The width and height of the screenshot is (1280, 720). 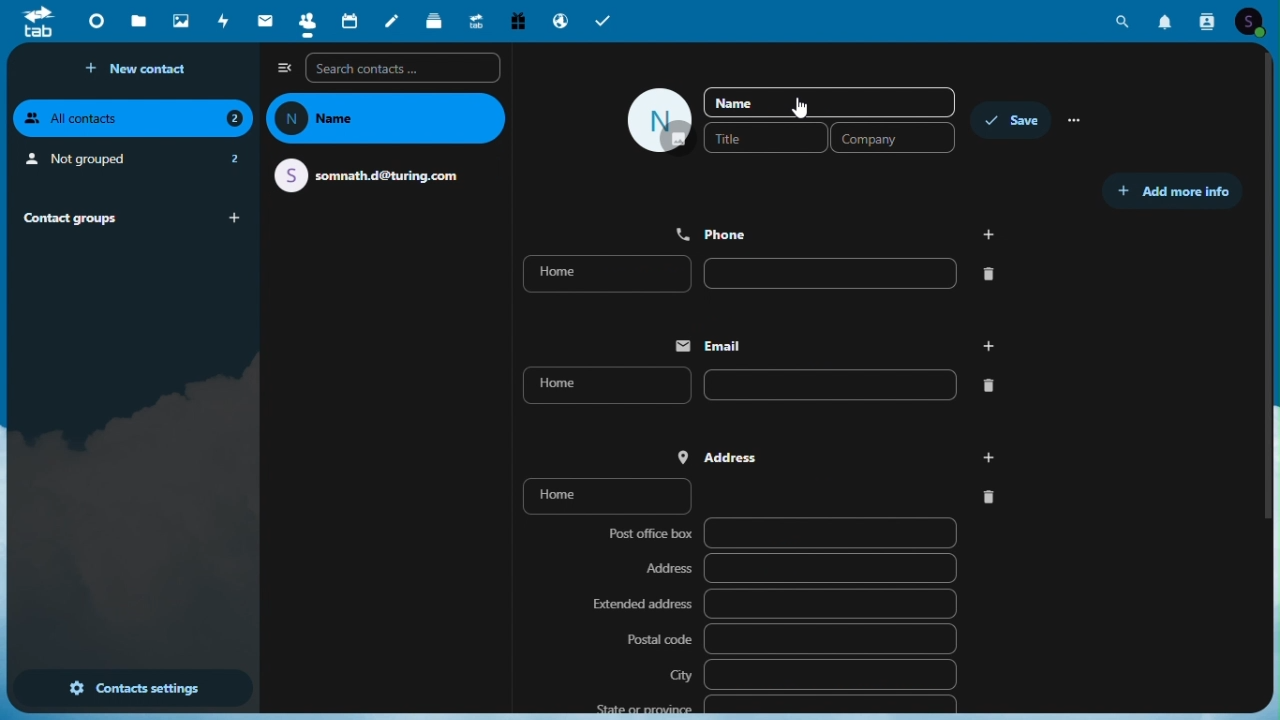 I want to click on Extended address, so click(x=773, y=605).